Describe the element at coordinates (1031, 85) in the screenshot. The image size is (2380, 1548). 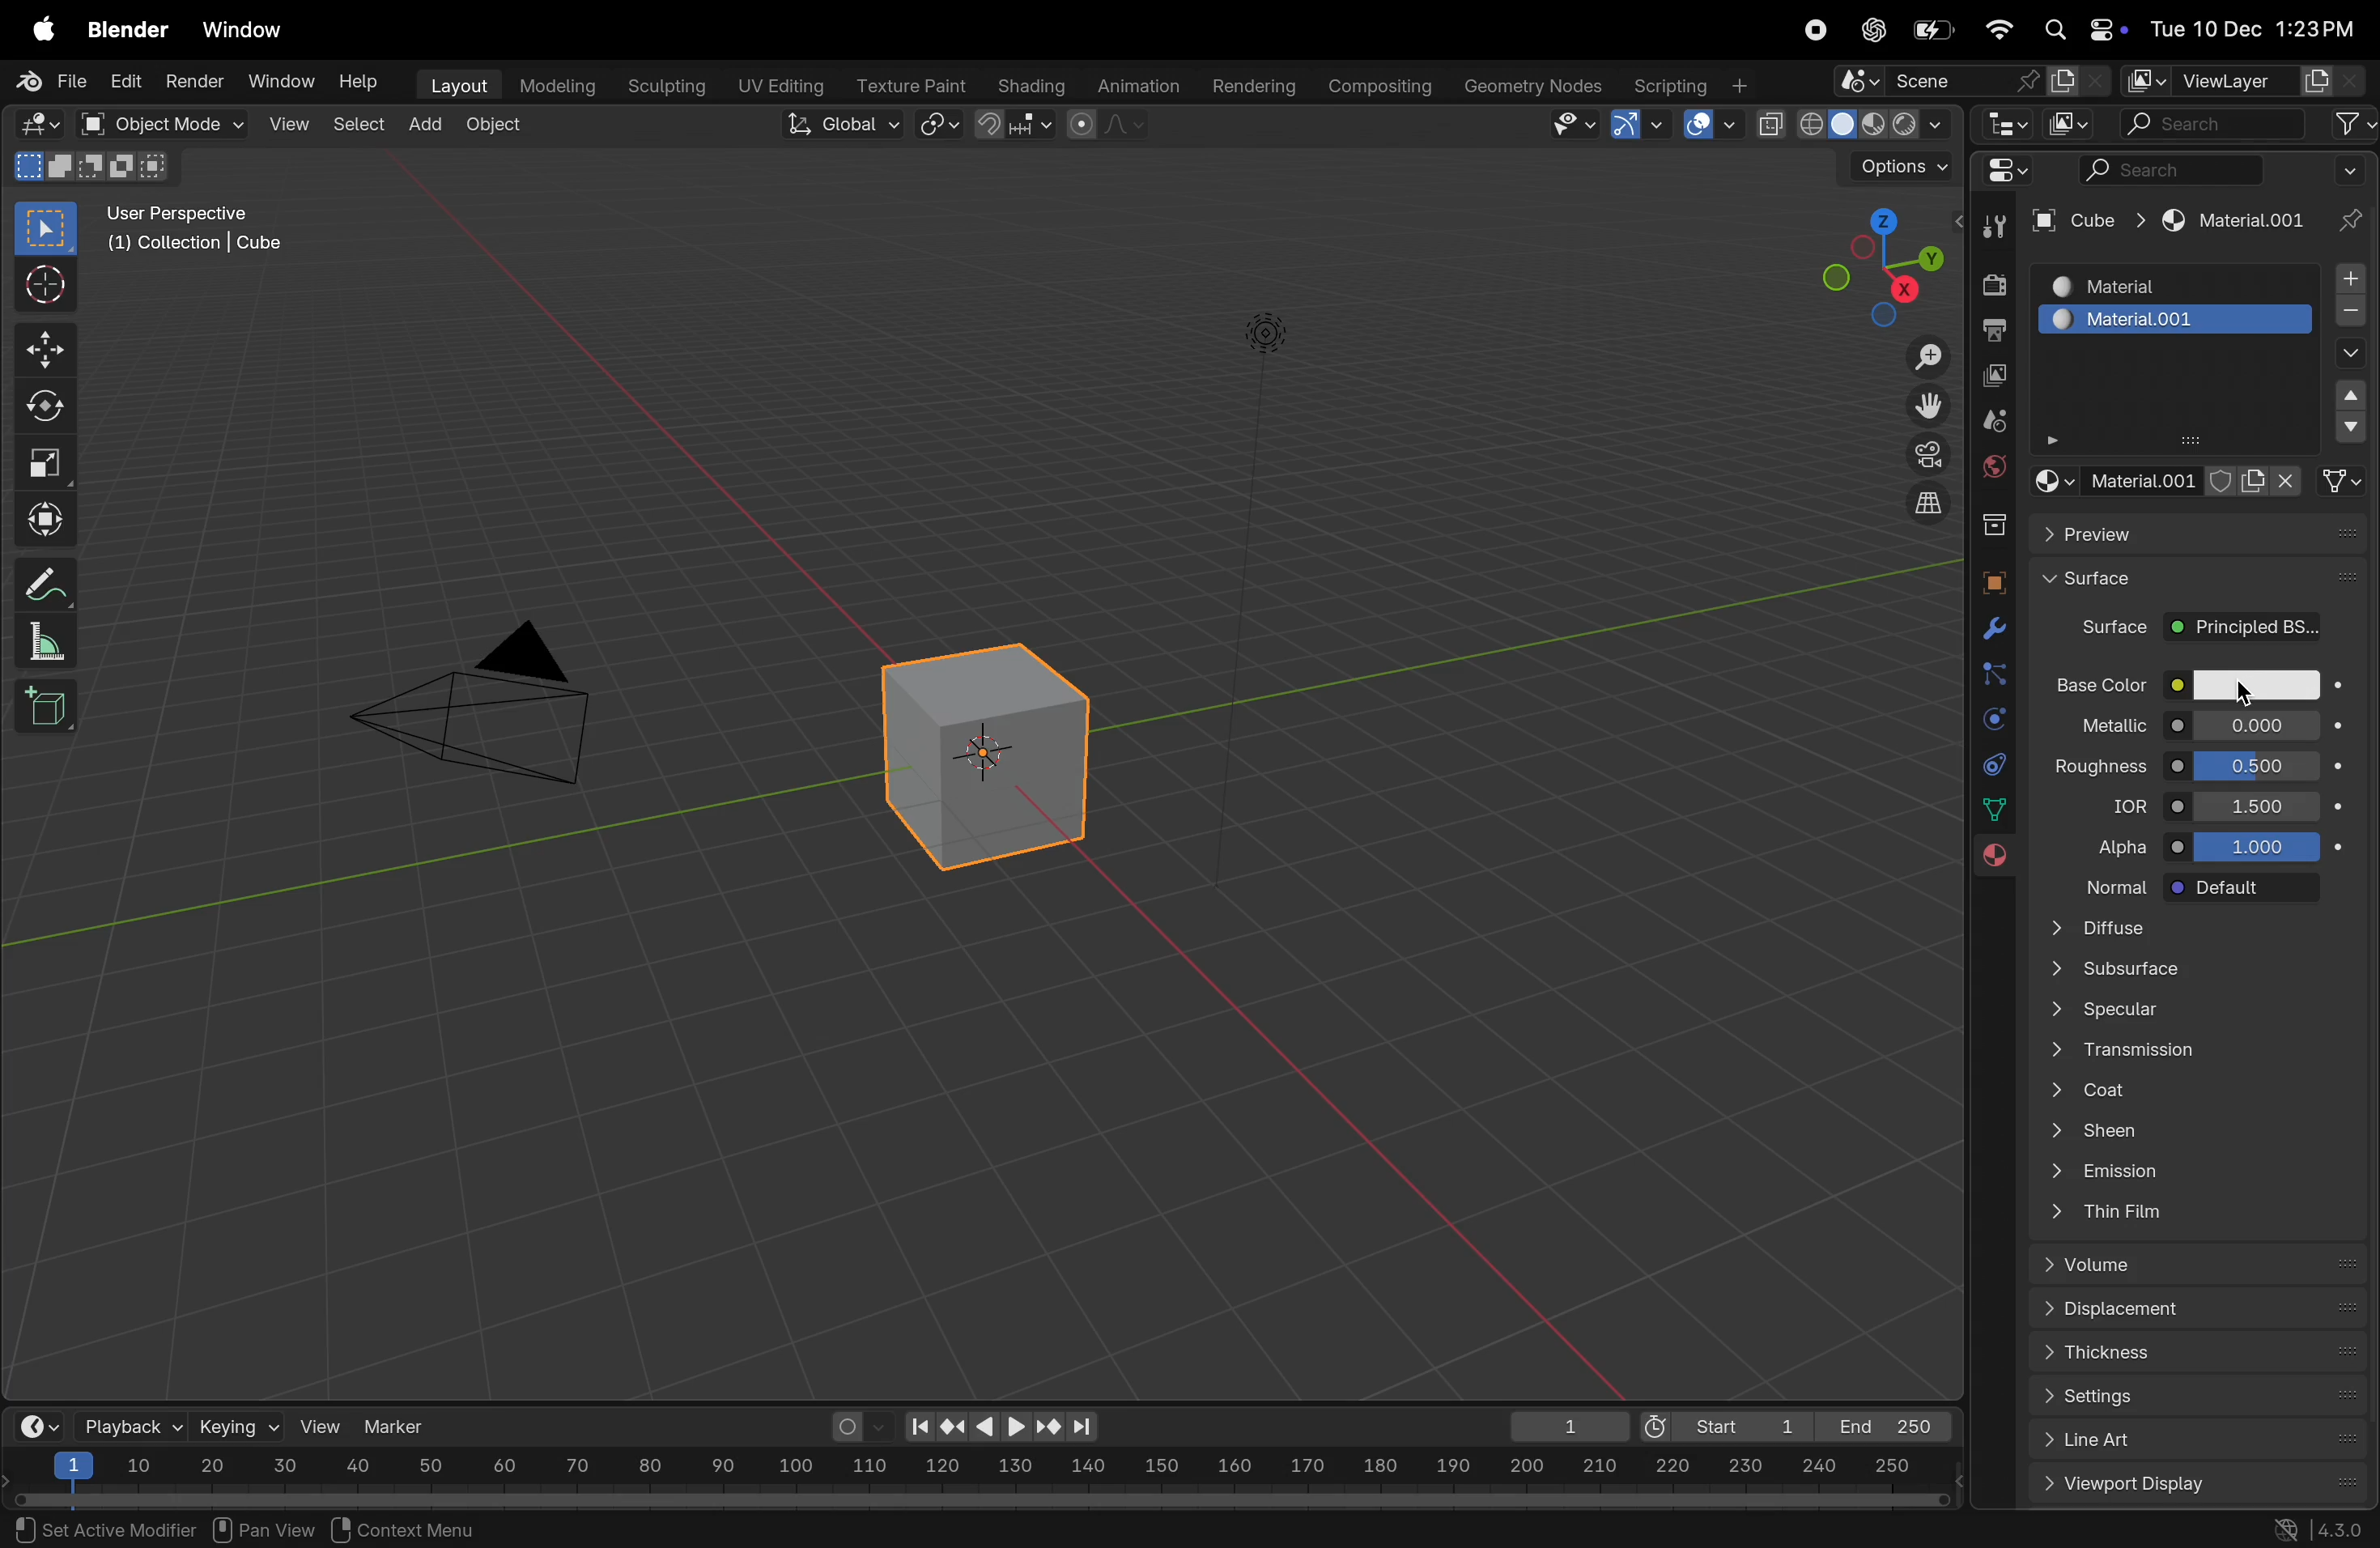
I see `Shading` at that location.